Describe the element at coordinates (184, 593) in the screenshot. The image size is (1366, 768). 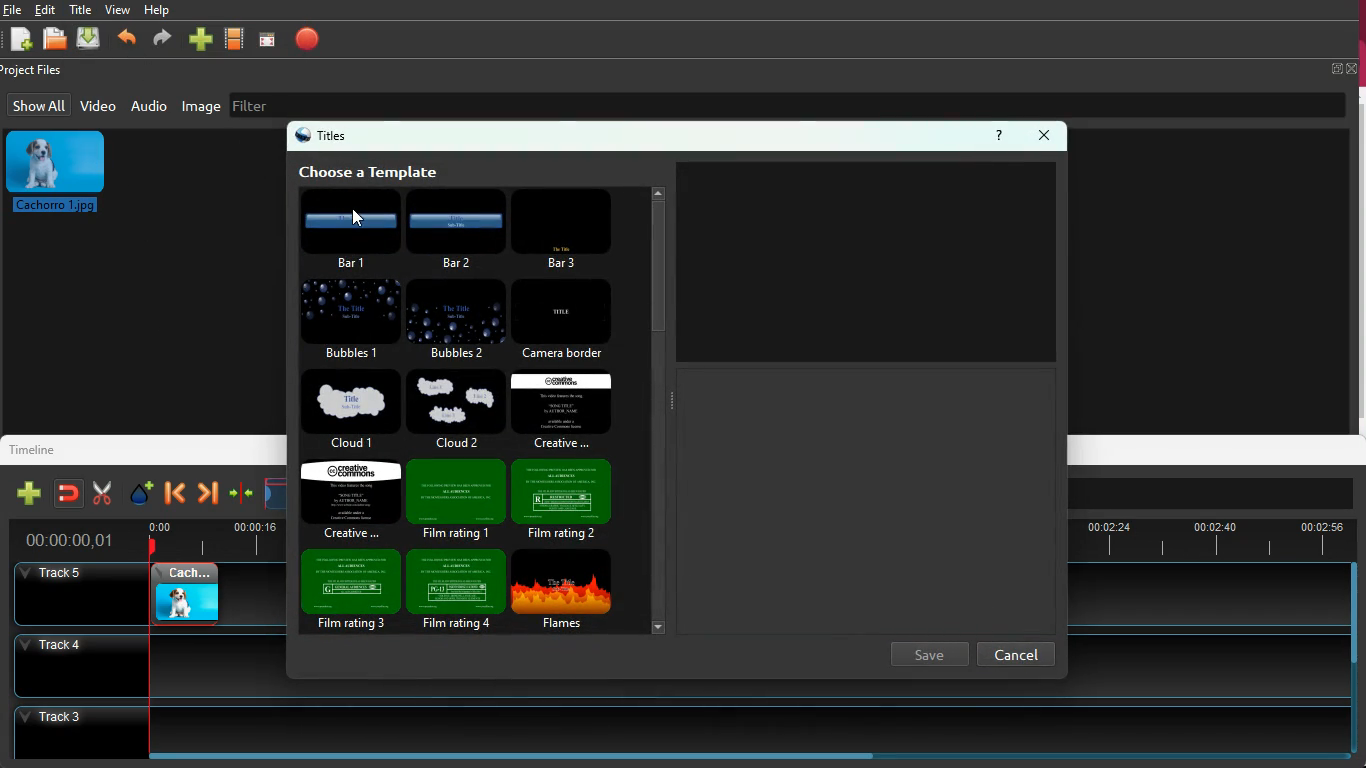
I see `image` at that location.